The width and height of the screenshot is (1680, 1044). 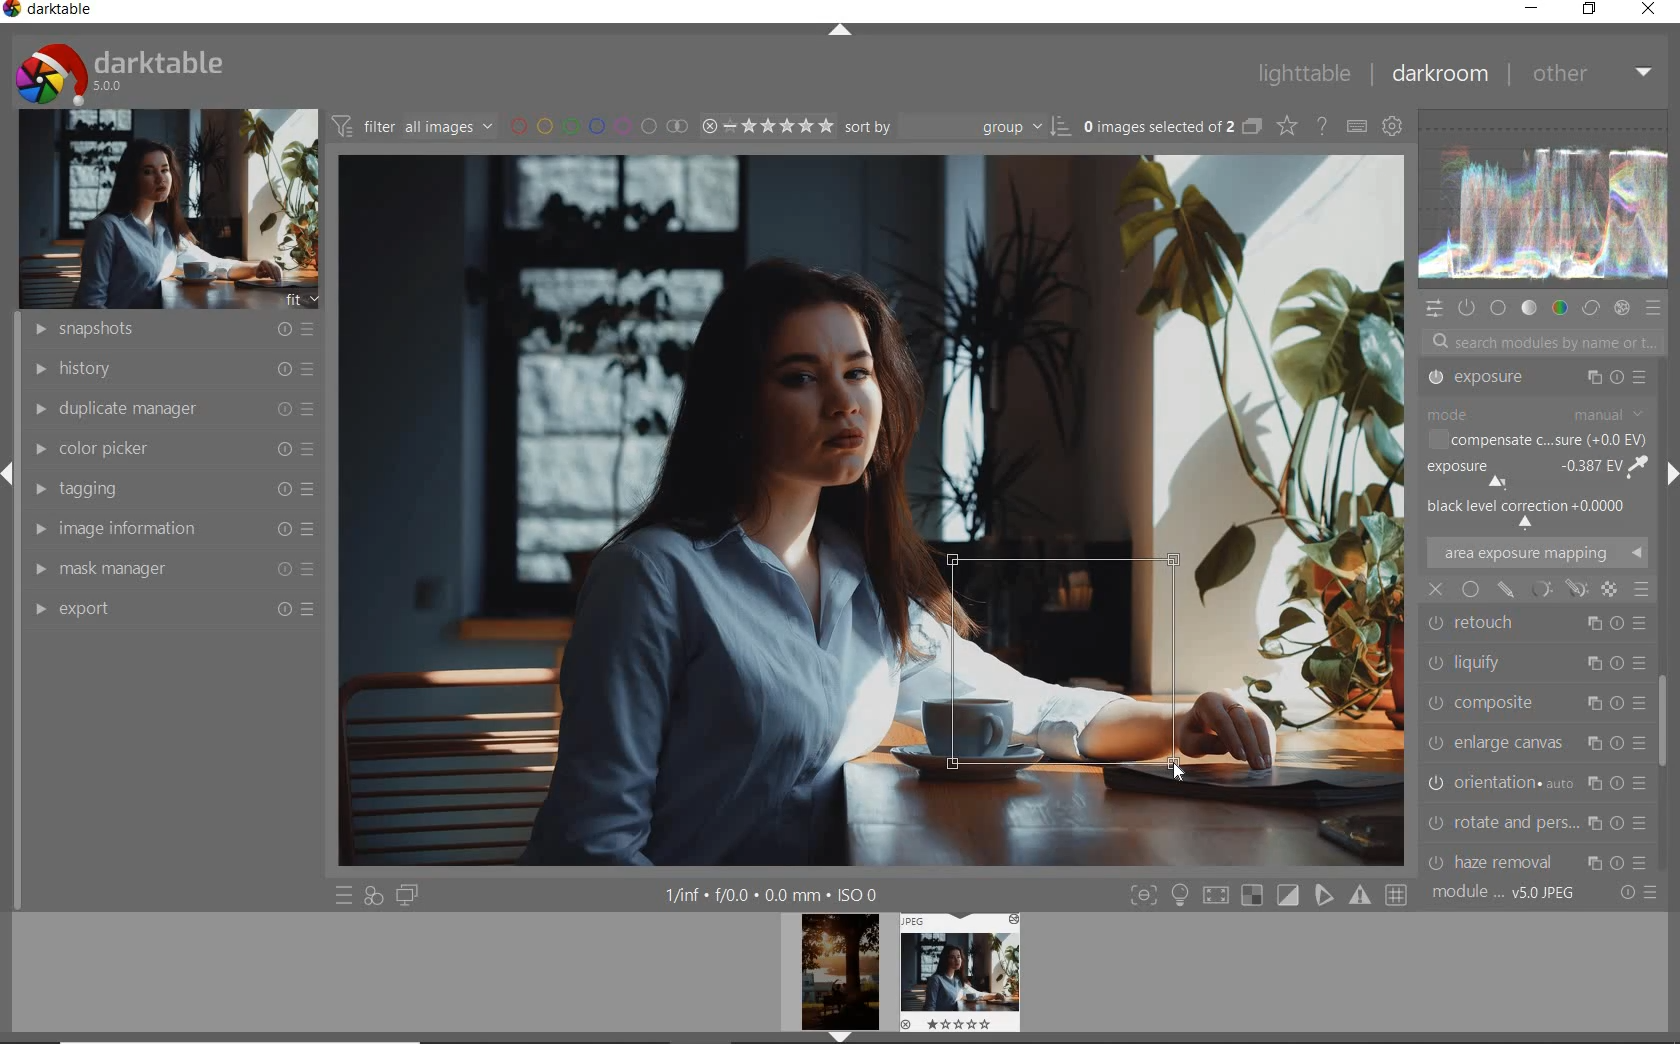 I want to click on RESET OR PRESET & PREFERANCE, so click(x=1636, y=896).